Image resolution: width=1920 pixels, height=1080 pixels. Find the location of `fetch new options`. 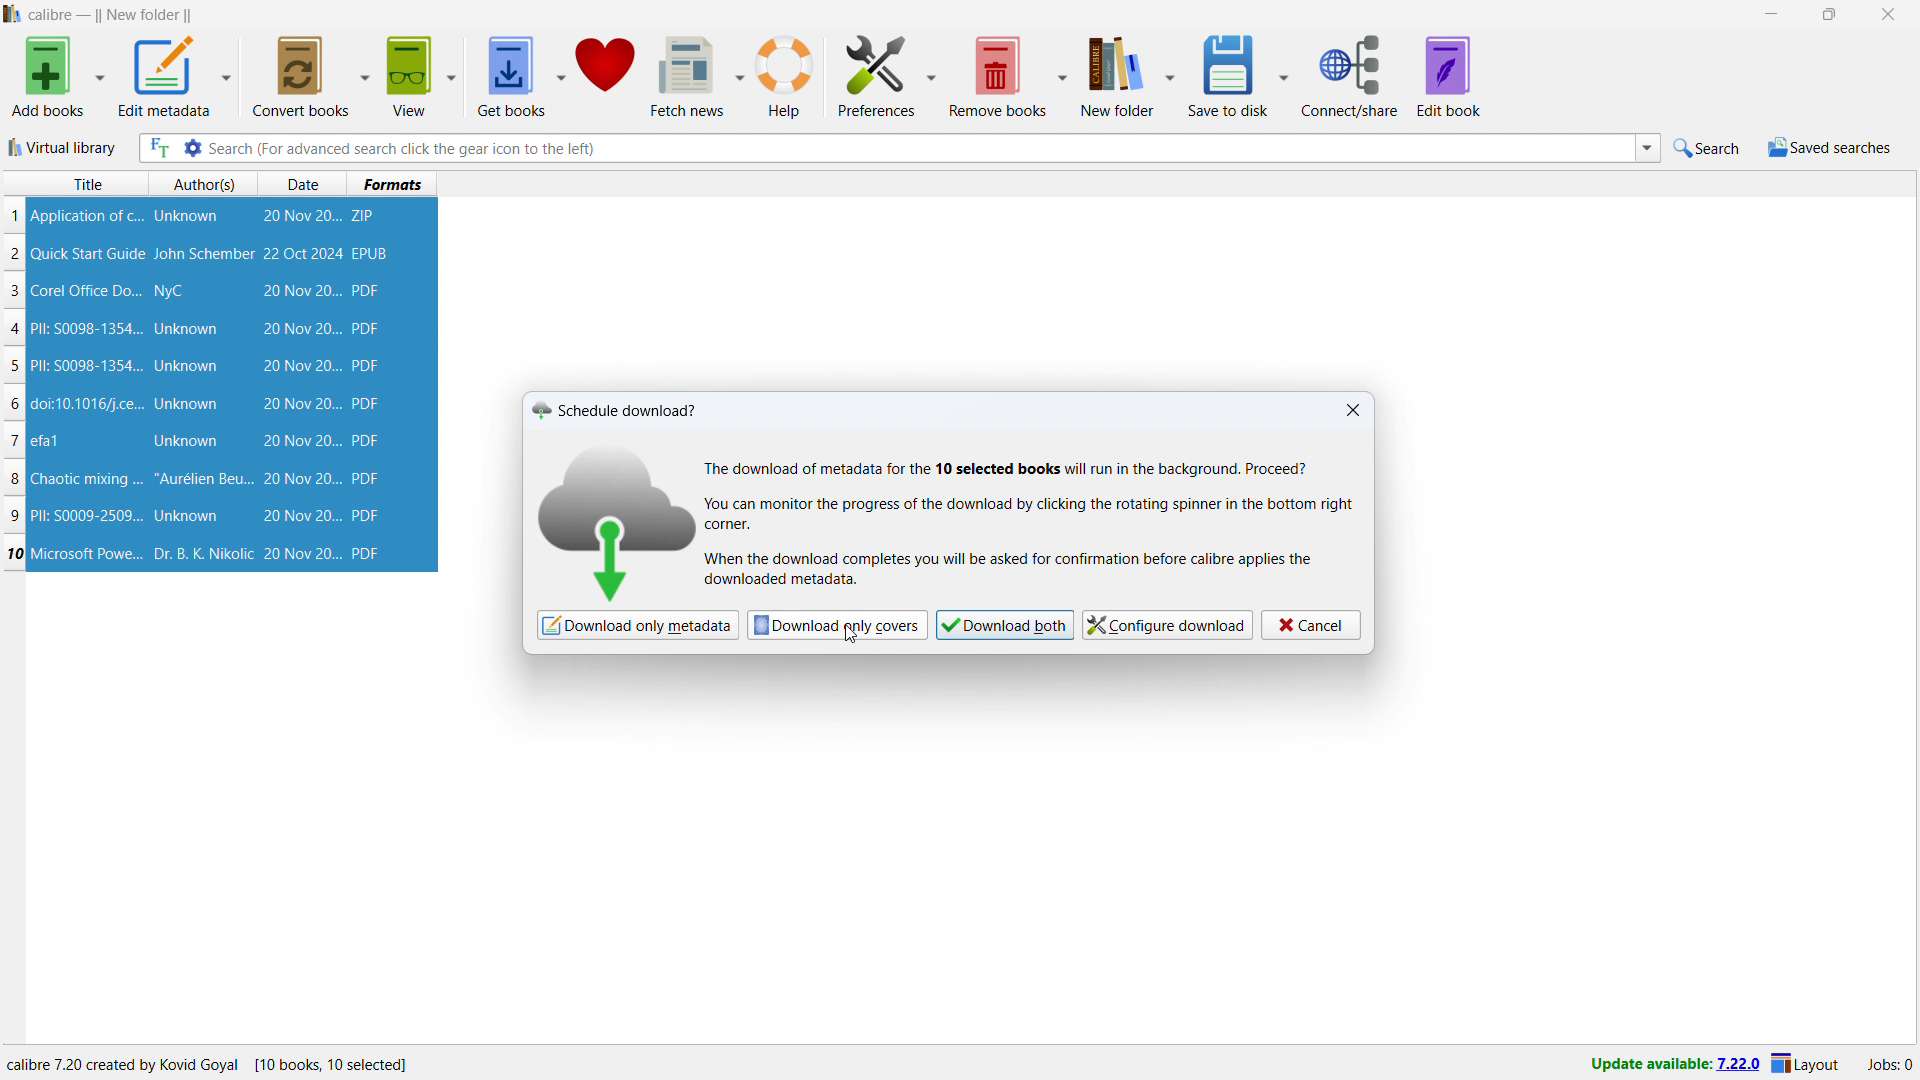

fetch new options is located at coordinates (739, 74).